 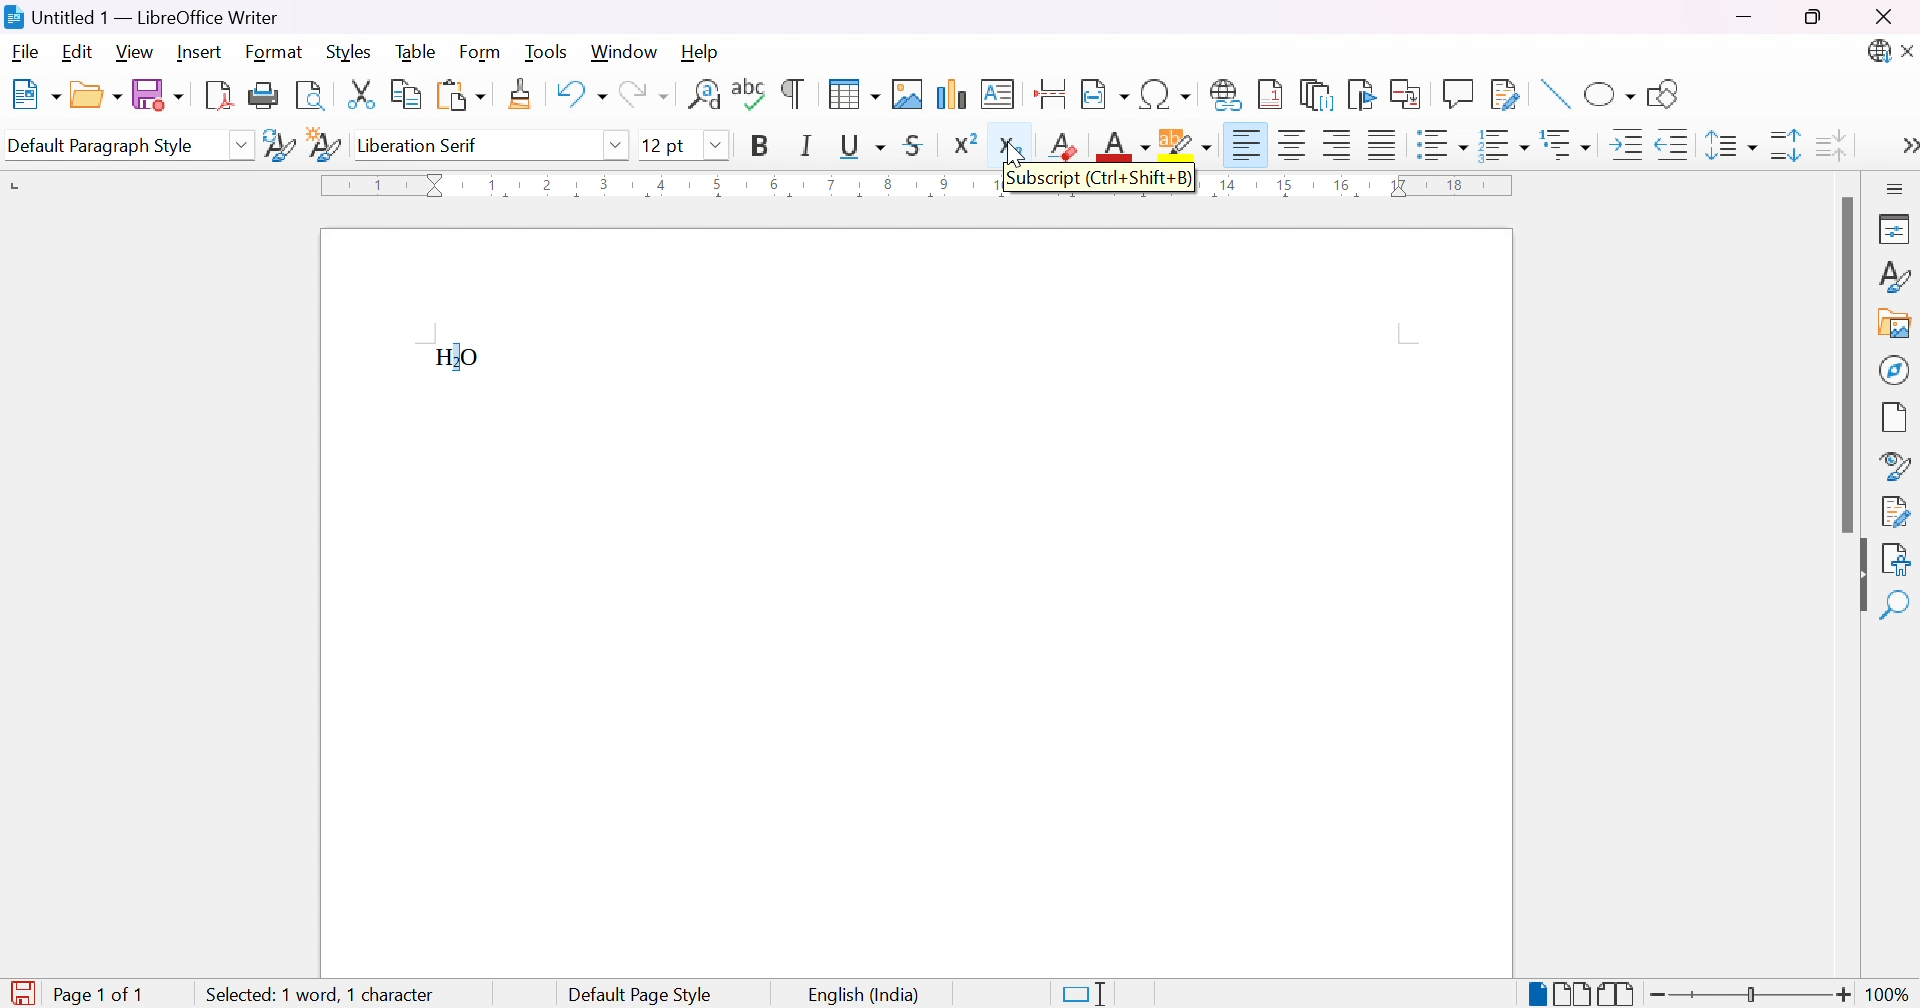 I want to click on Basic shapes, so click(x=1609, y=98).